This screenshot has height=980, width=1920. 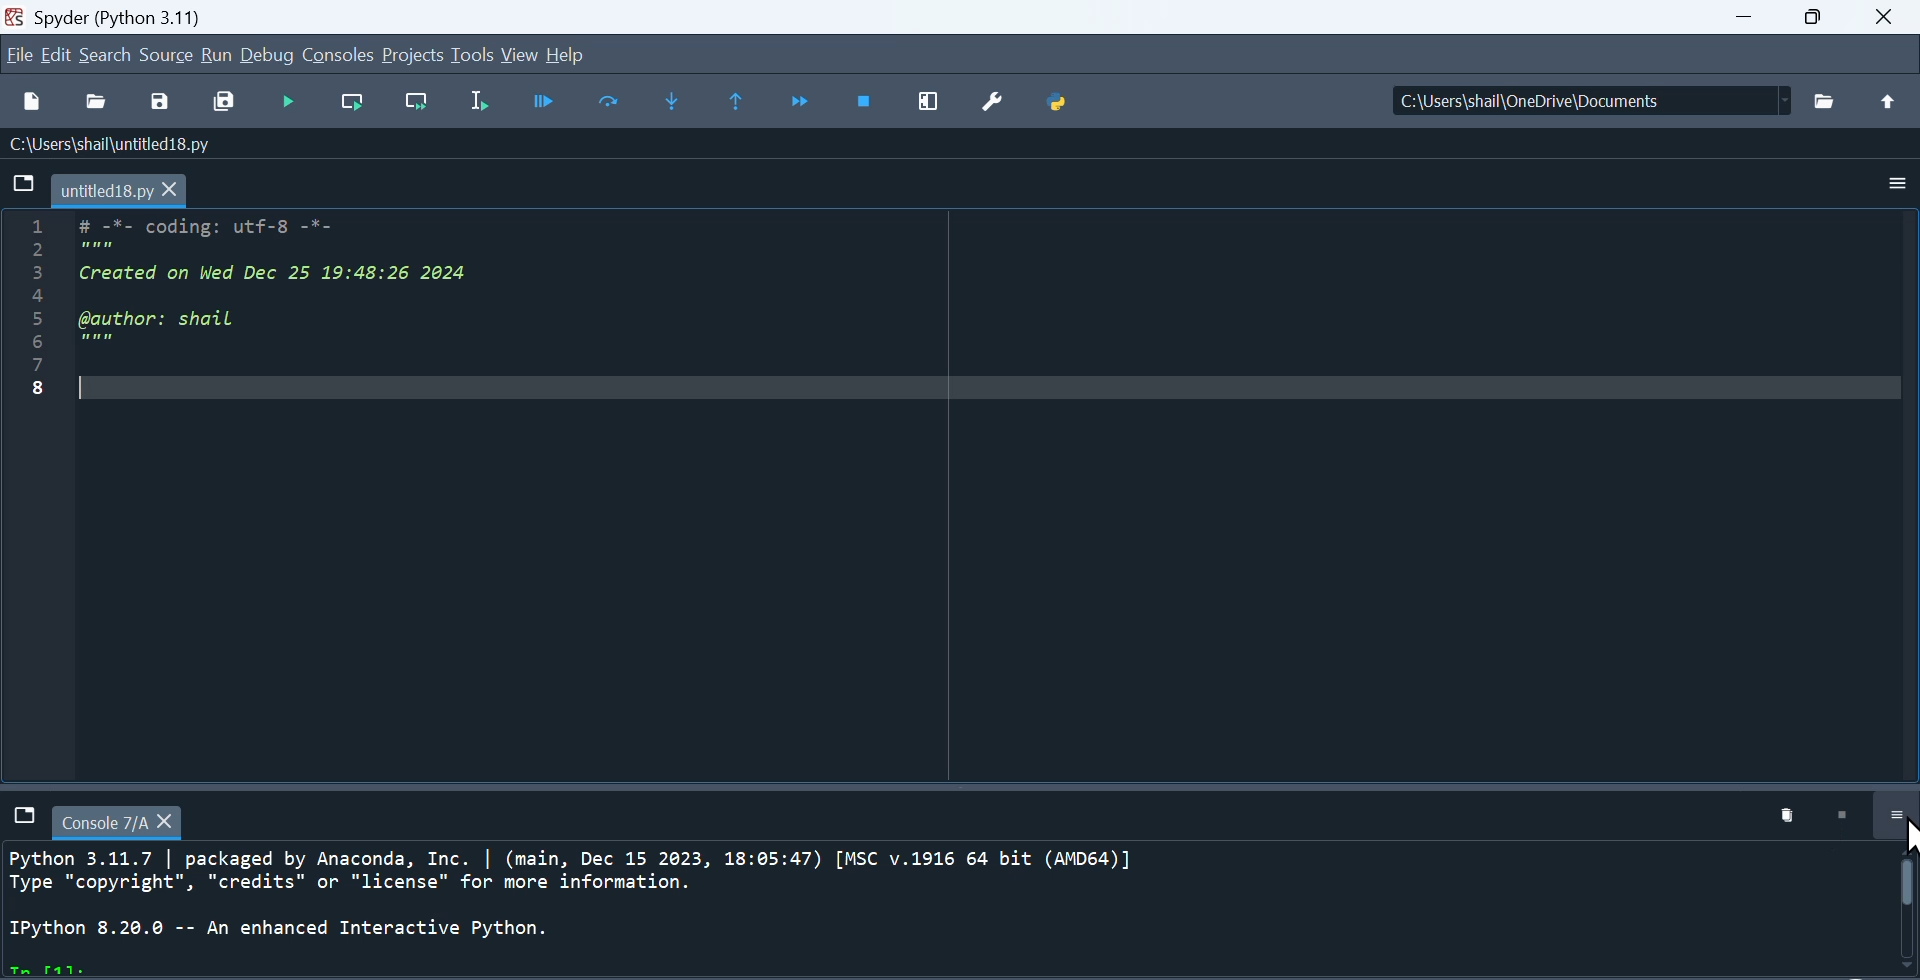 What do you see at coordinates (1896, 185) in the screenshot?
I see `more options` at bounding box center [1896, 185].